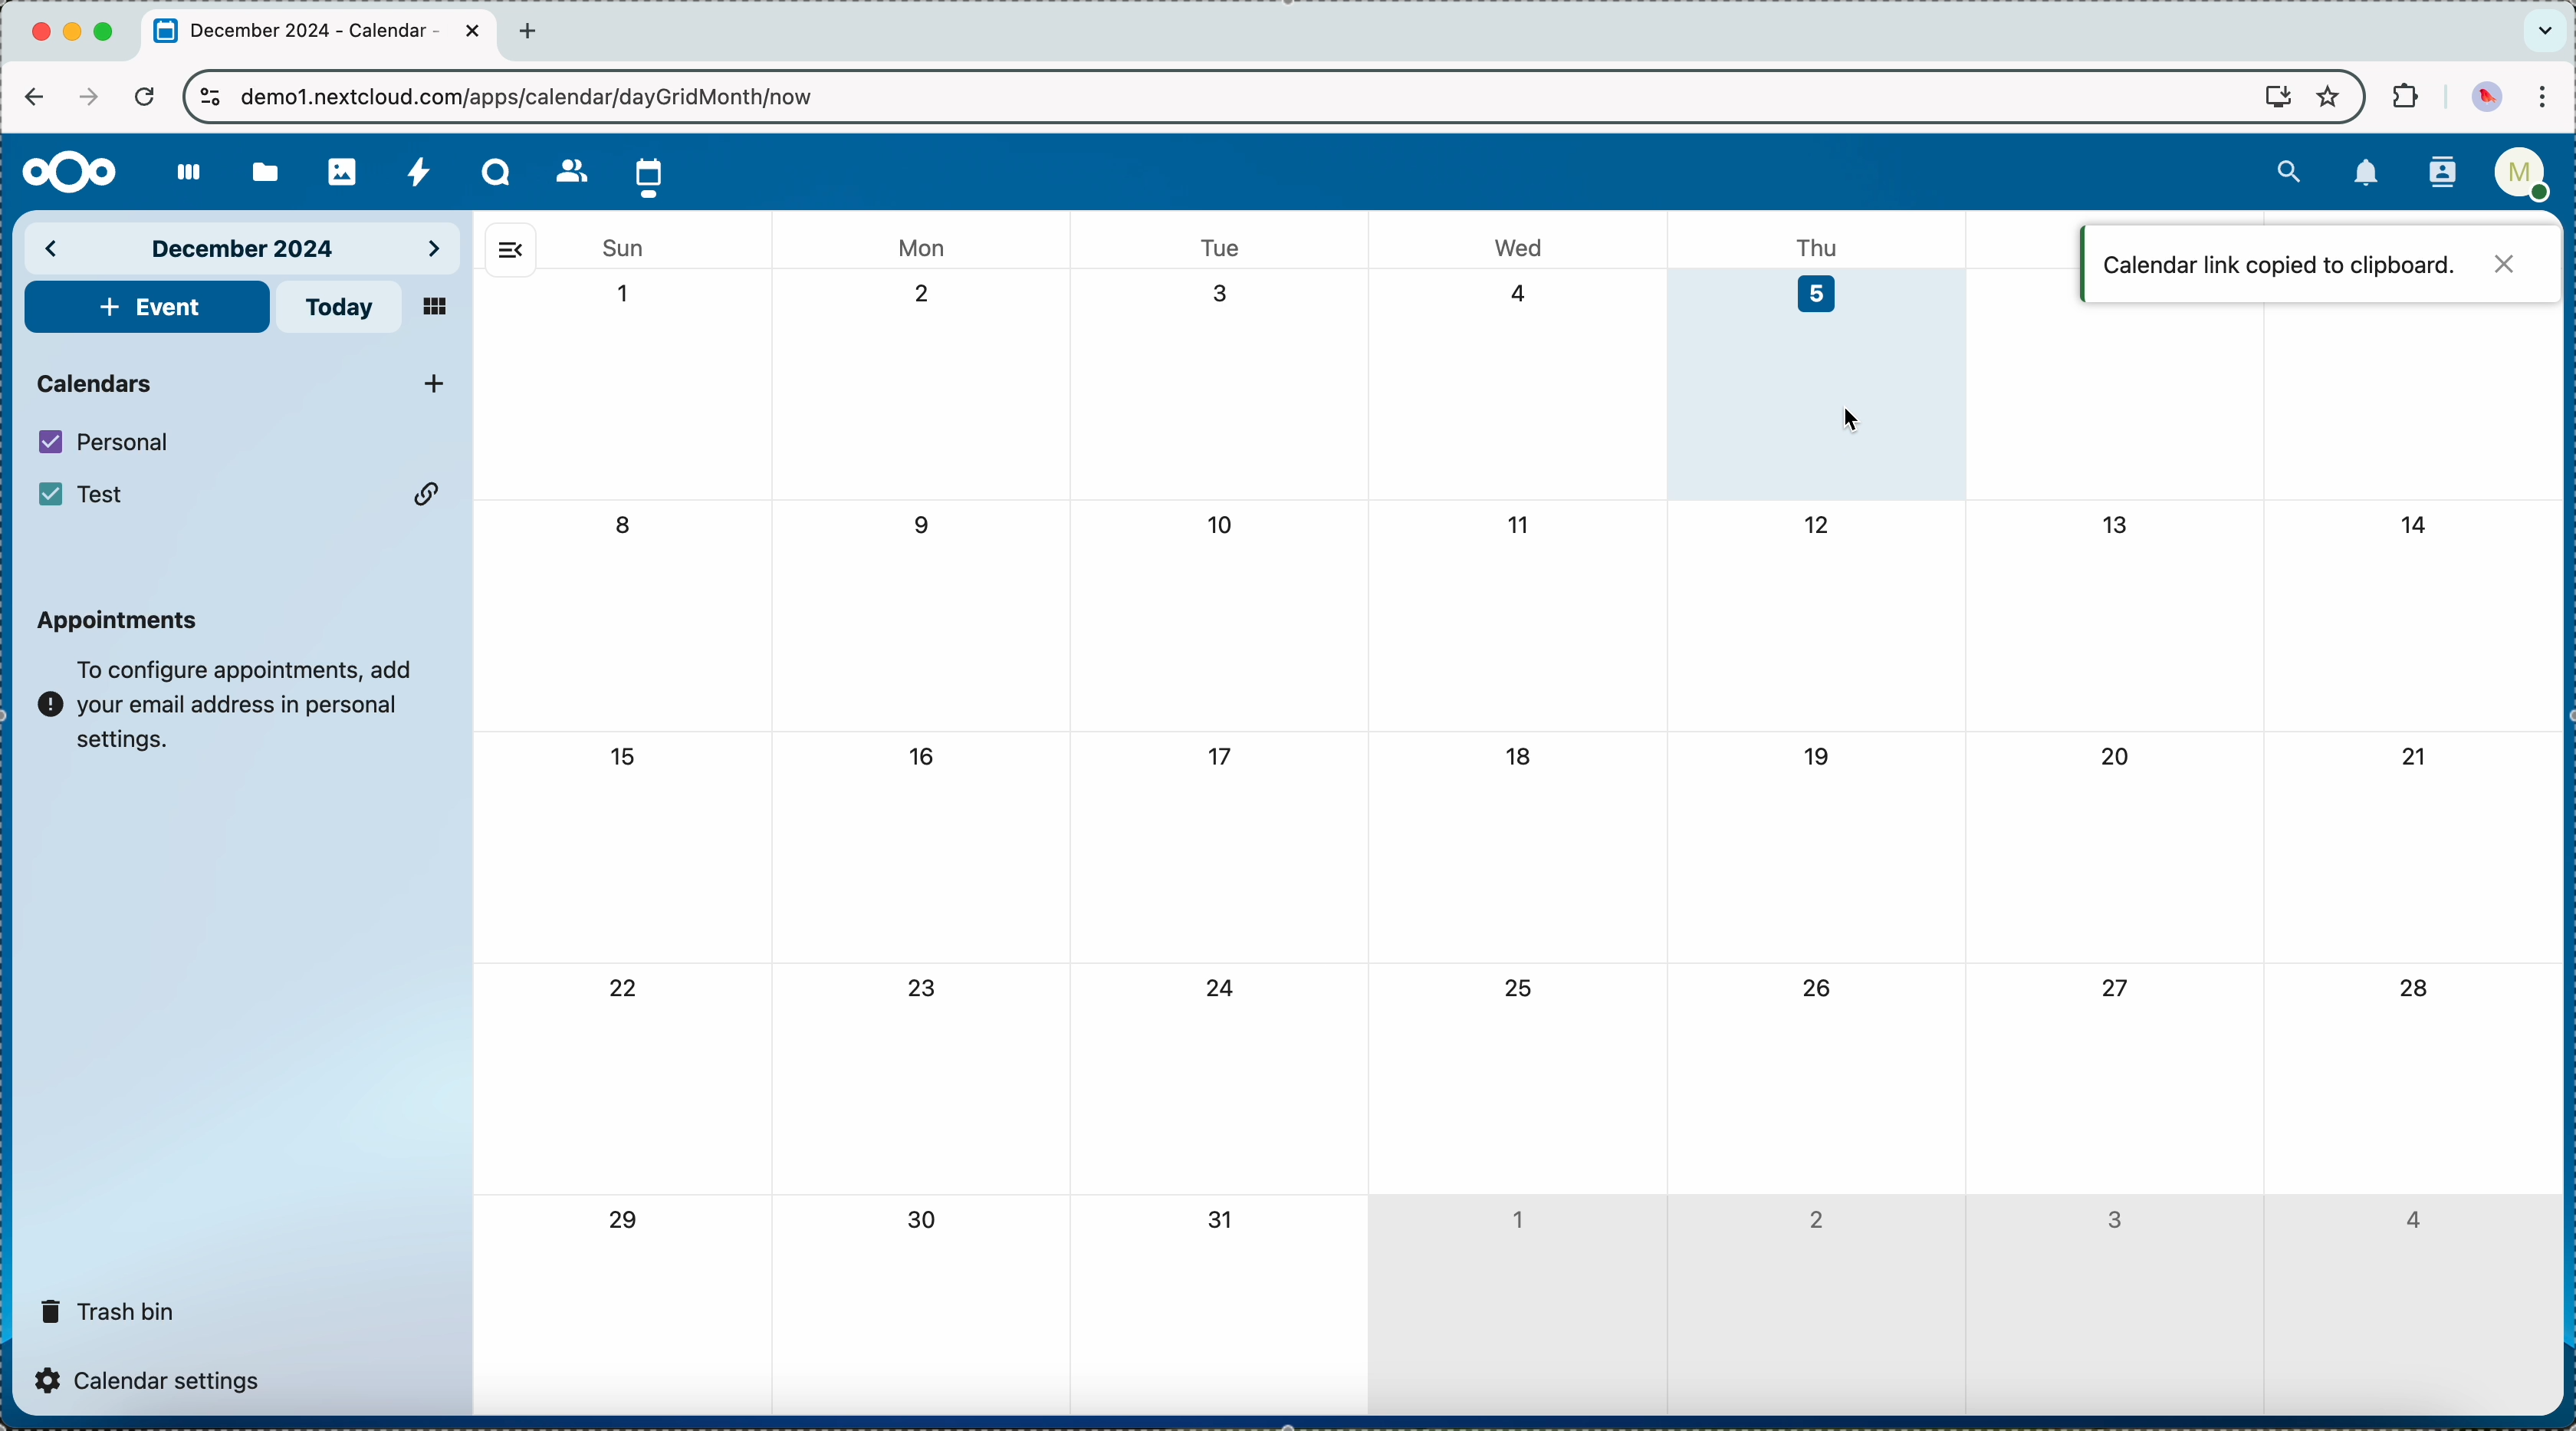  Describe the element at coordinates (98, 381) in the screenshot. I see `calendars` at that location.